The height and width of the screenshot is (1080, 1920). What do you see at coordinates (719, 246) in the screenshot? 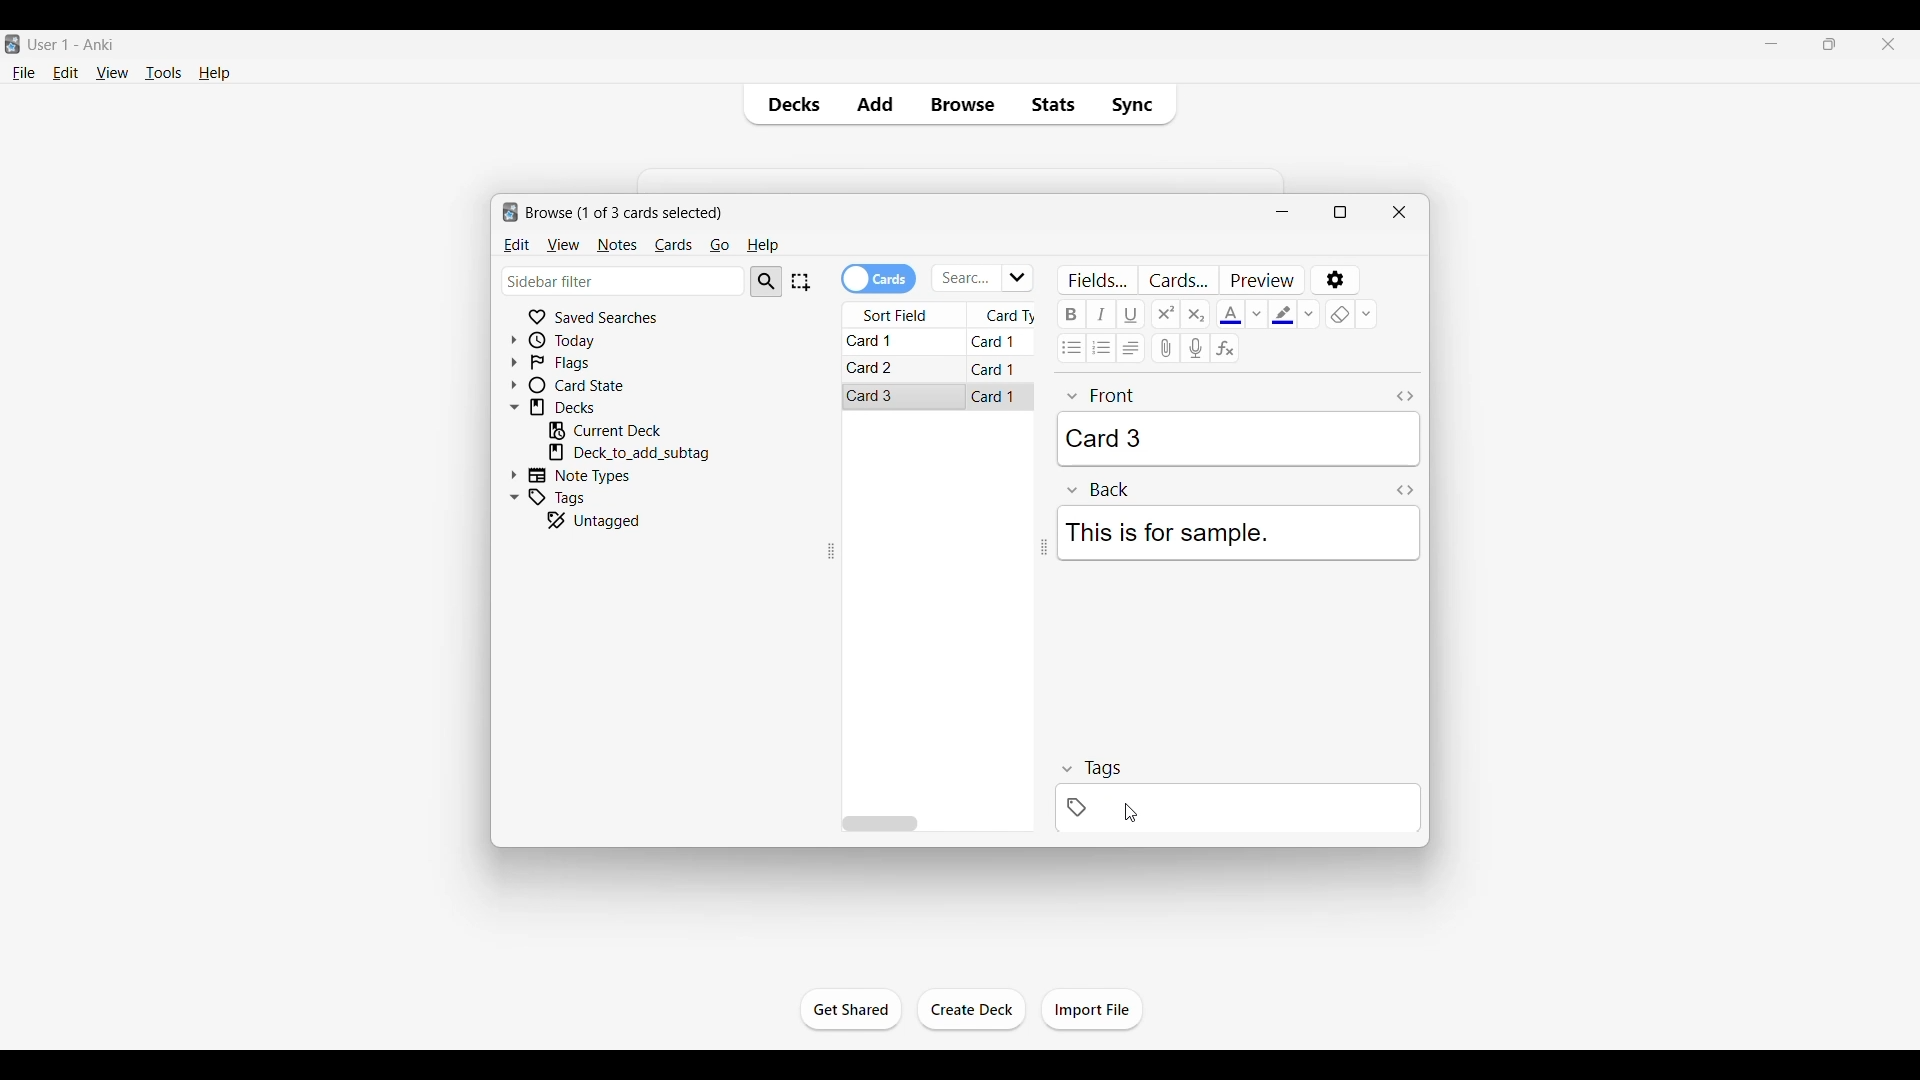
I see `Go menu` at bounding box center [719, 246].